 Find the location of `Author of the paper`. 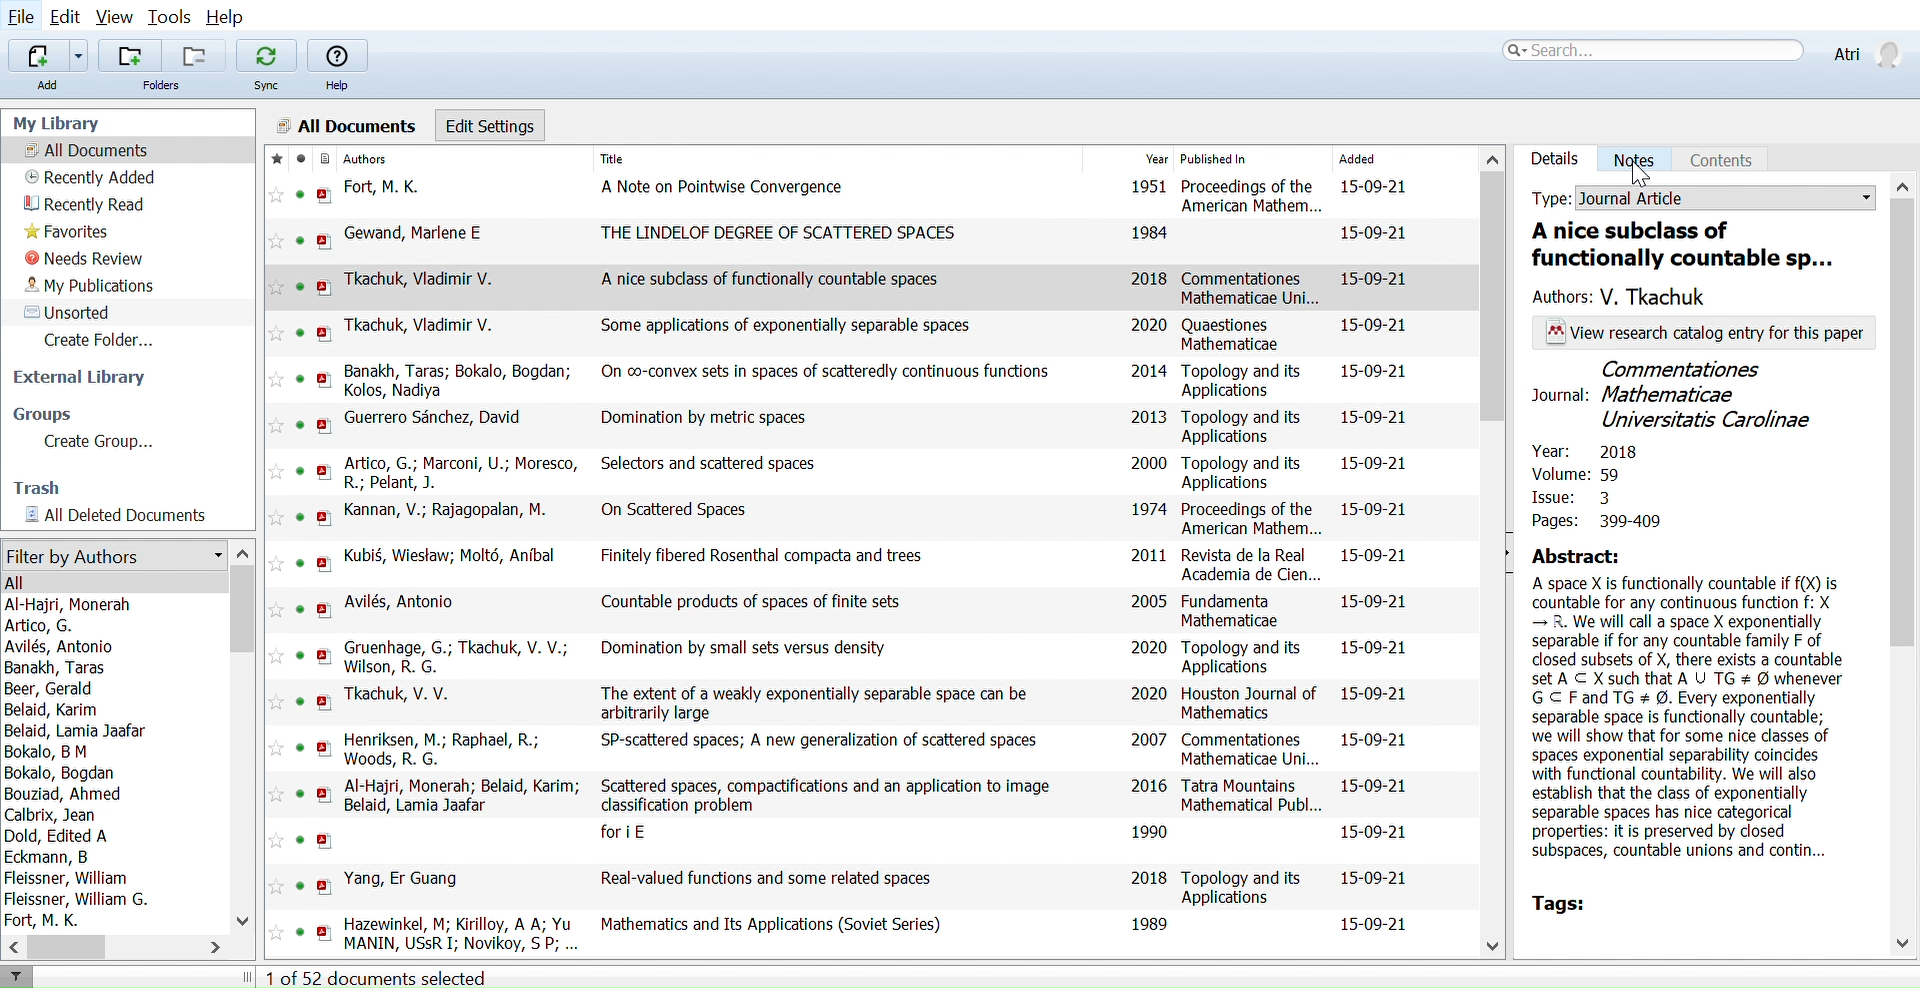

Author of the paper is located at coordinates (1630, 295).